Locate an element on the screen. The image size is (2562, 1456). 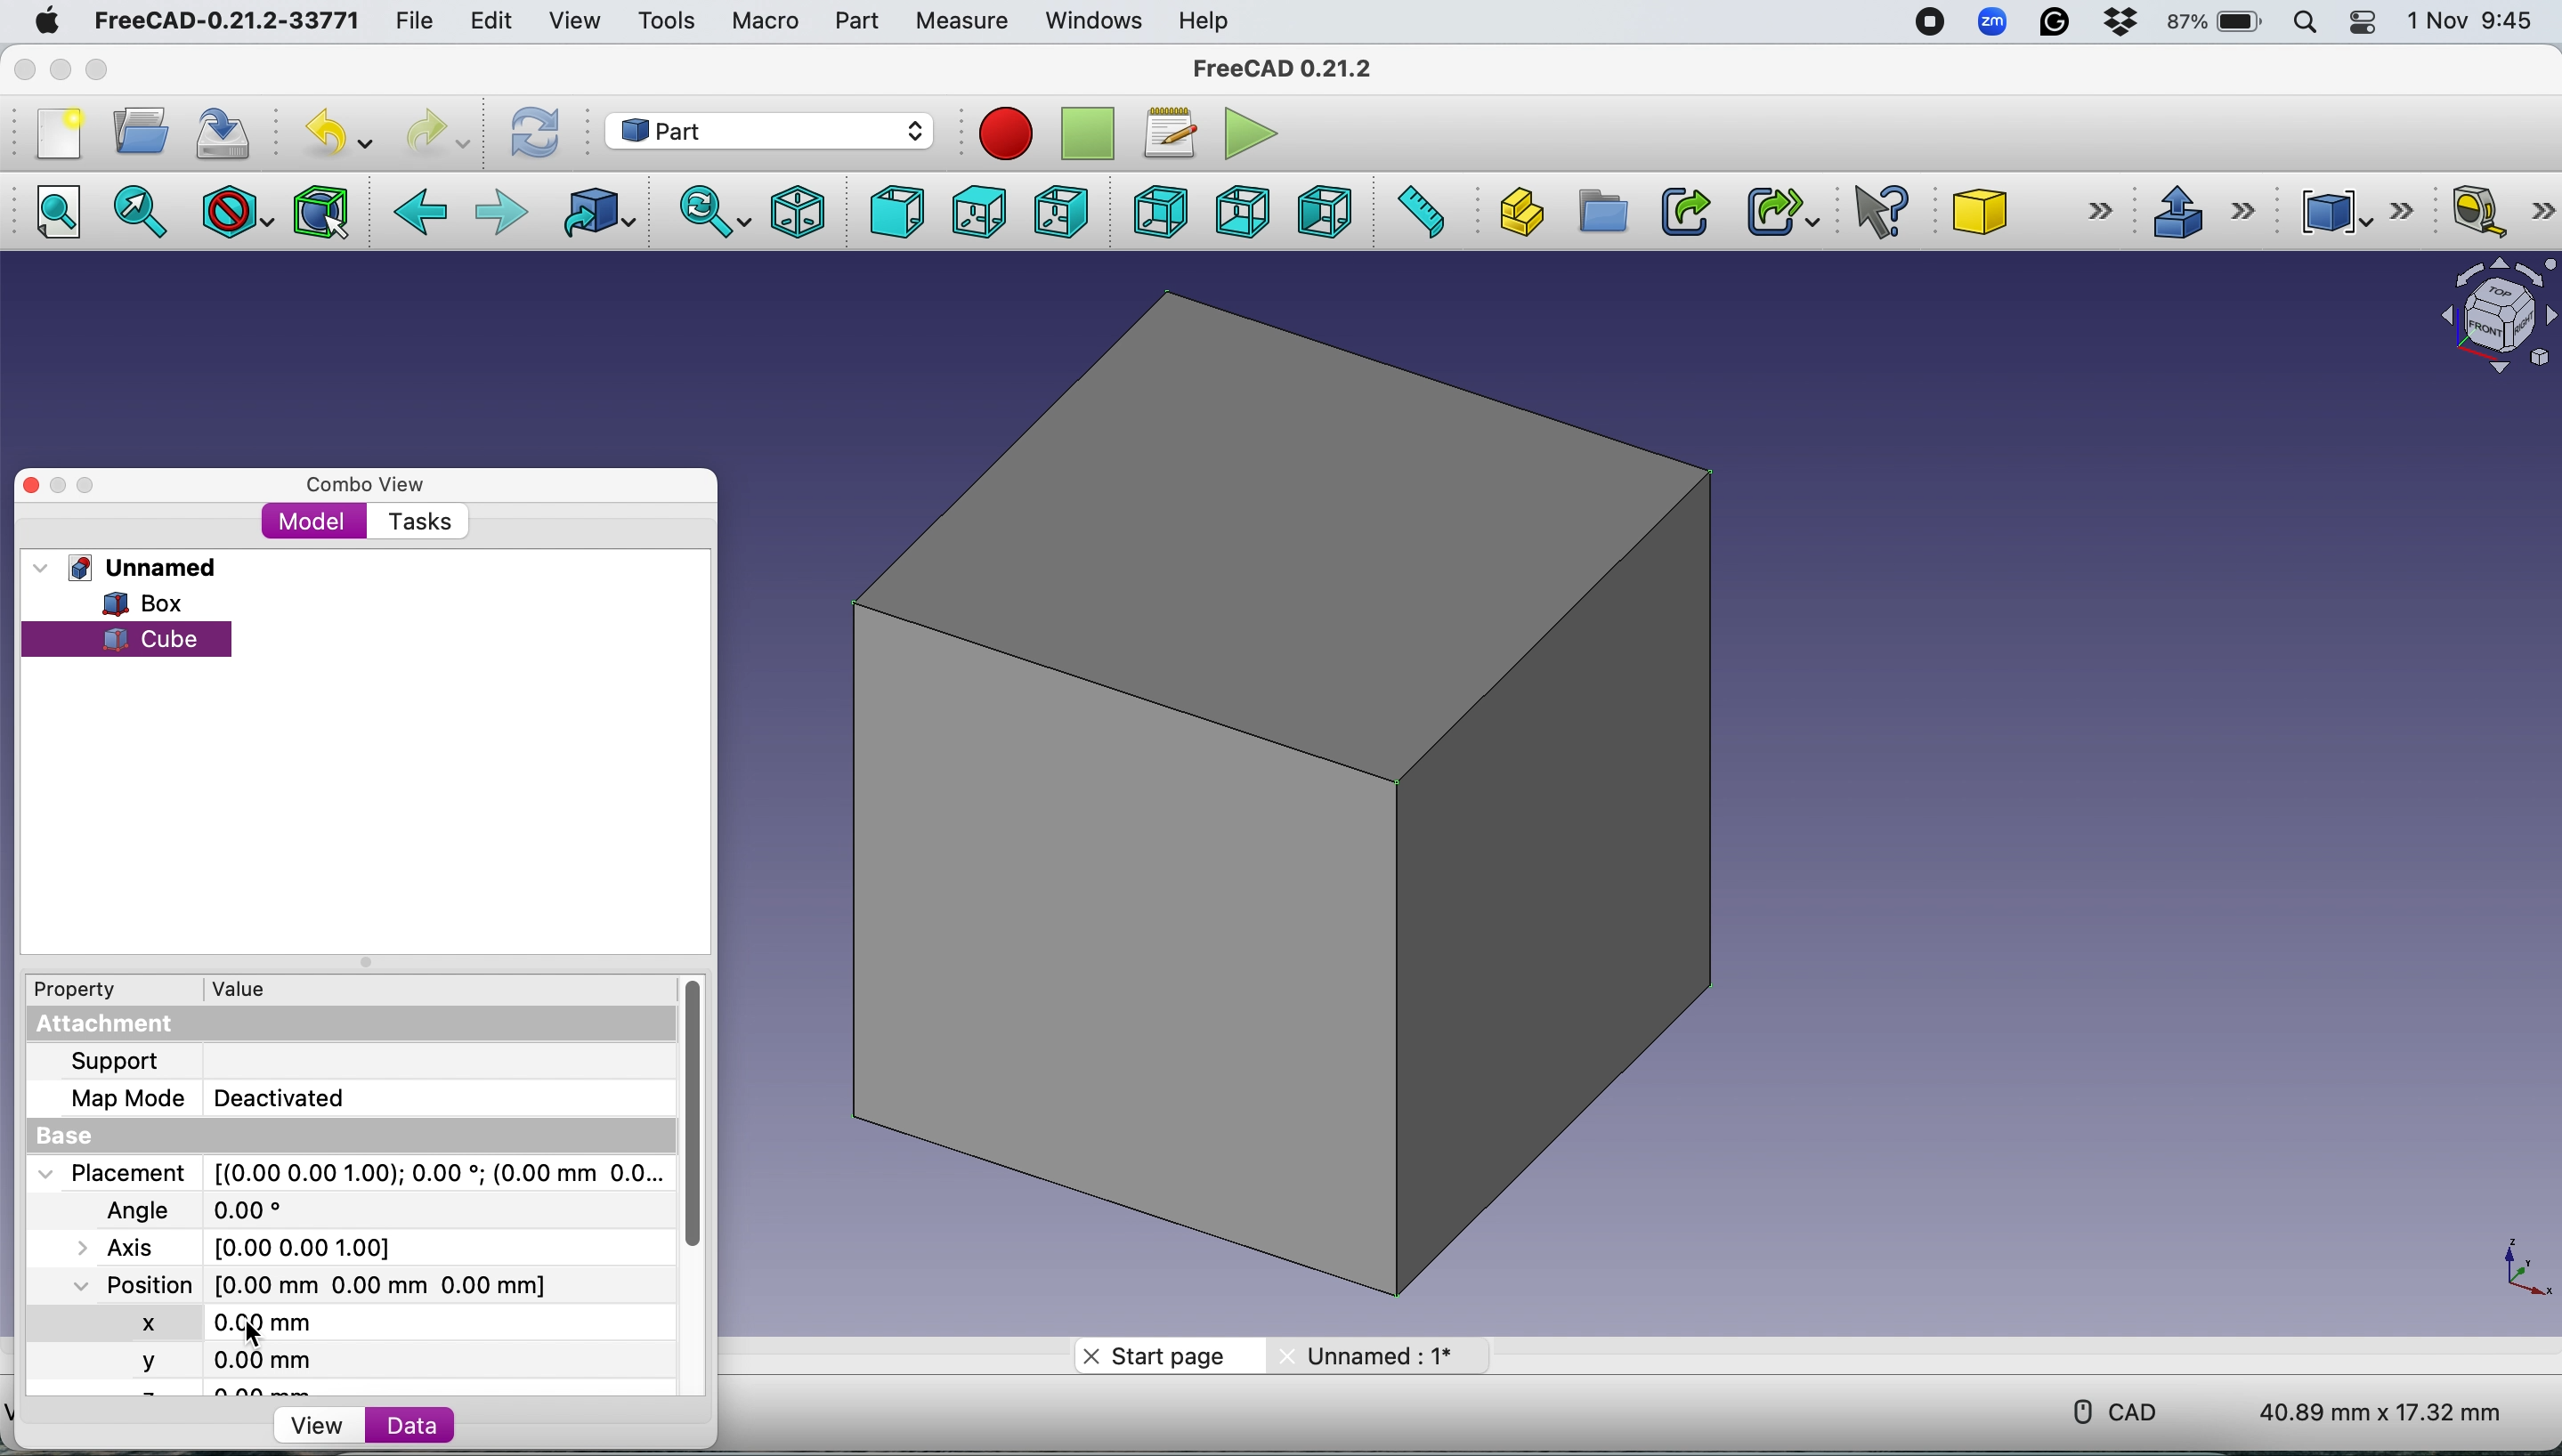
Stop recording macros is located at coordinates (1091, 134).